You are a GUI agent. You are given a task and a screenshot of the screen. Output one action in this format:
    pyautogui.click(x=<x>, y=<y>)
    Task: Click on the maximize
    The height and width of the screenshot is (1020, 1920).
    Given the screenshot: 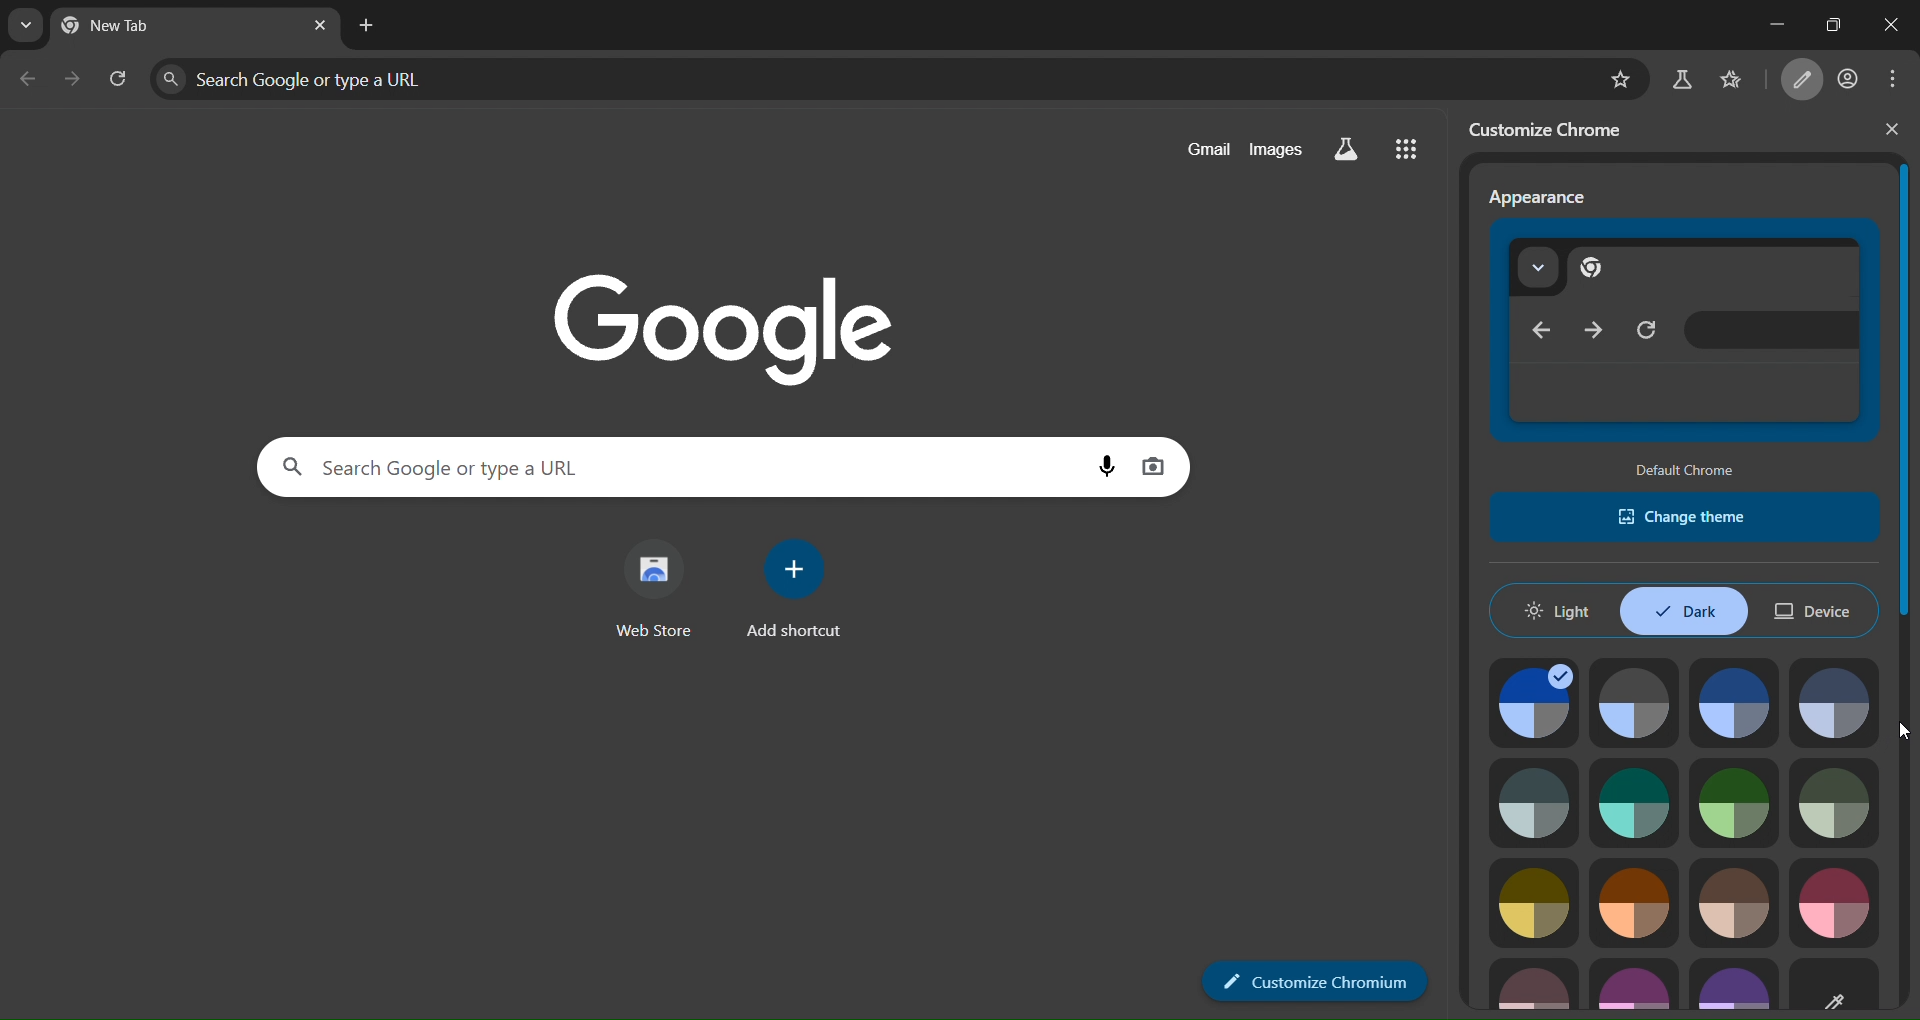 What is the action you would take?
    pyautogui.click(x=1828, y=23)
    